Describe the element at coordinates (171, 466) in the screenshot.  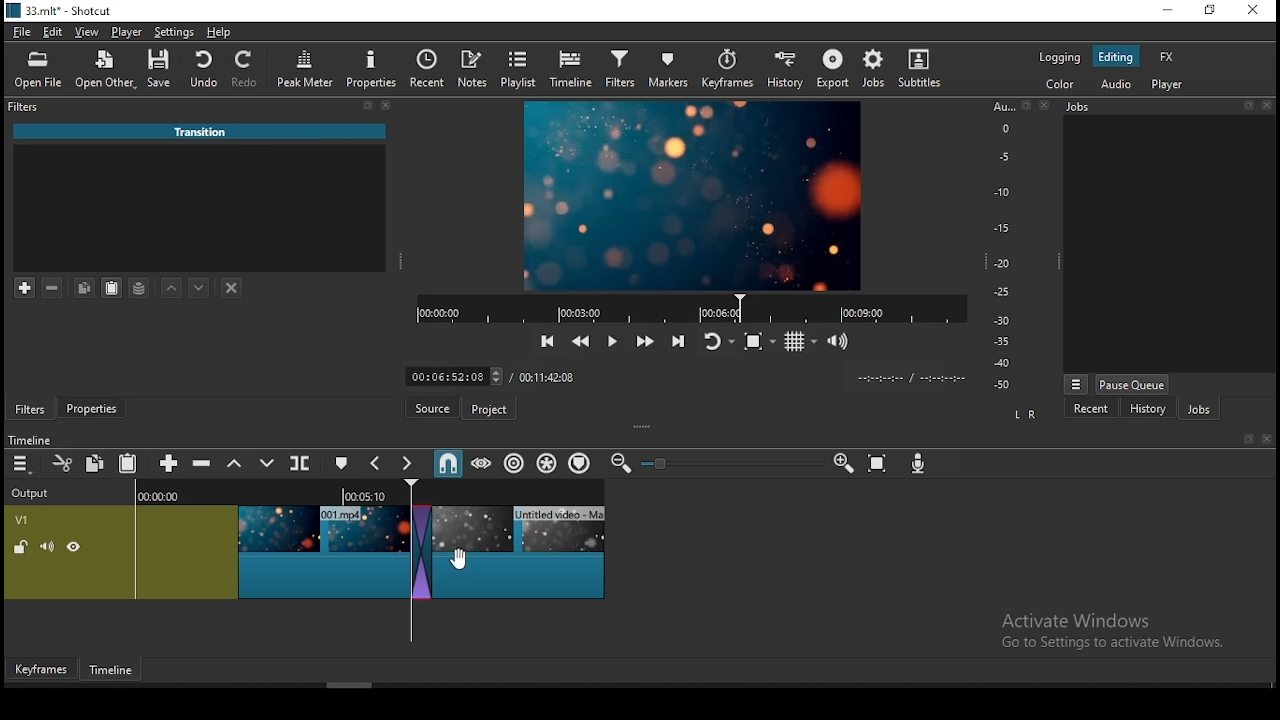
I see `append` at that location.